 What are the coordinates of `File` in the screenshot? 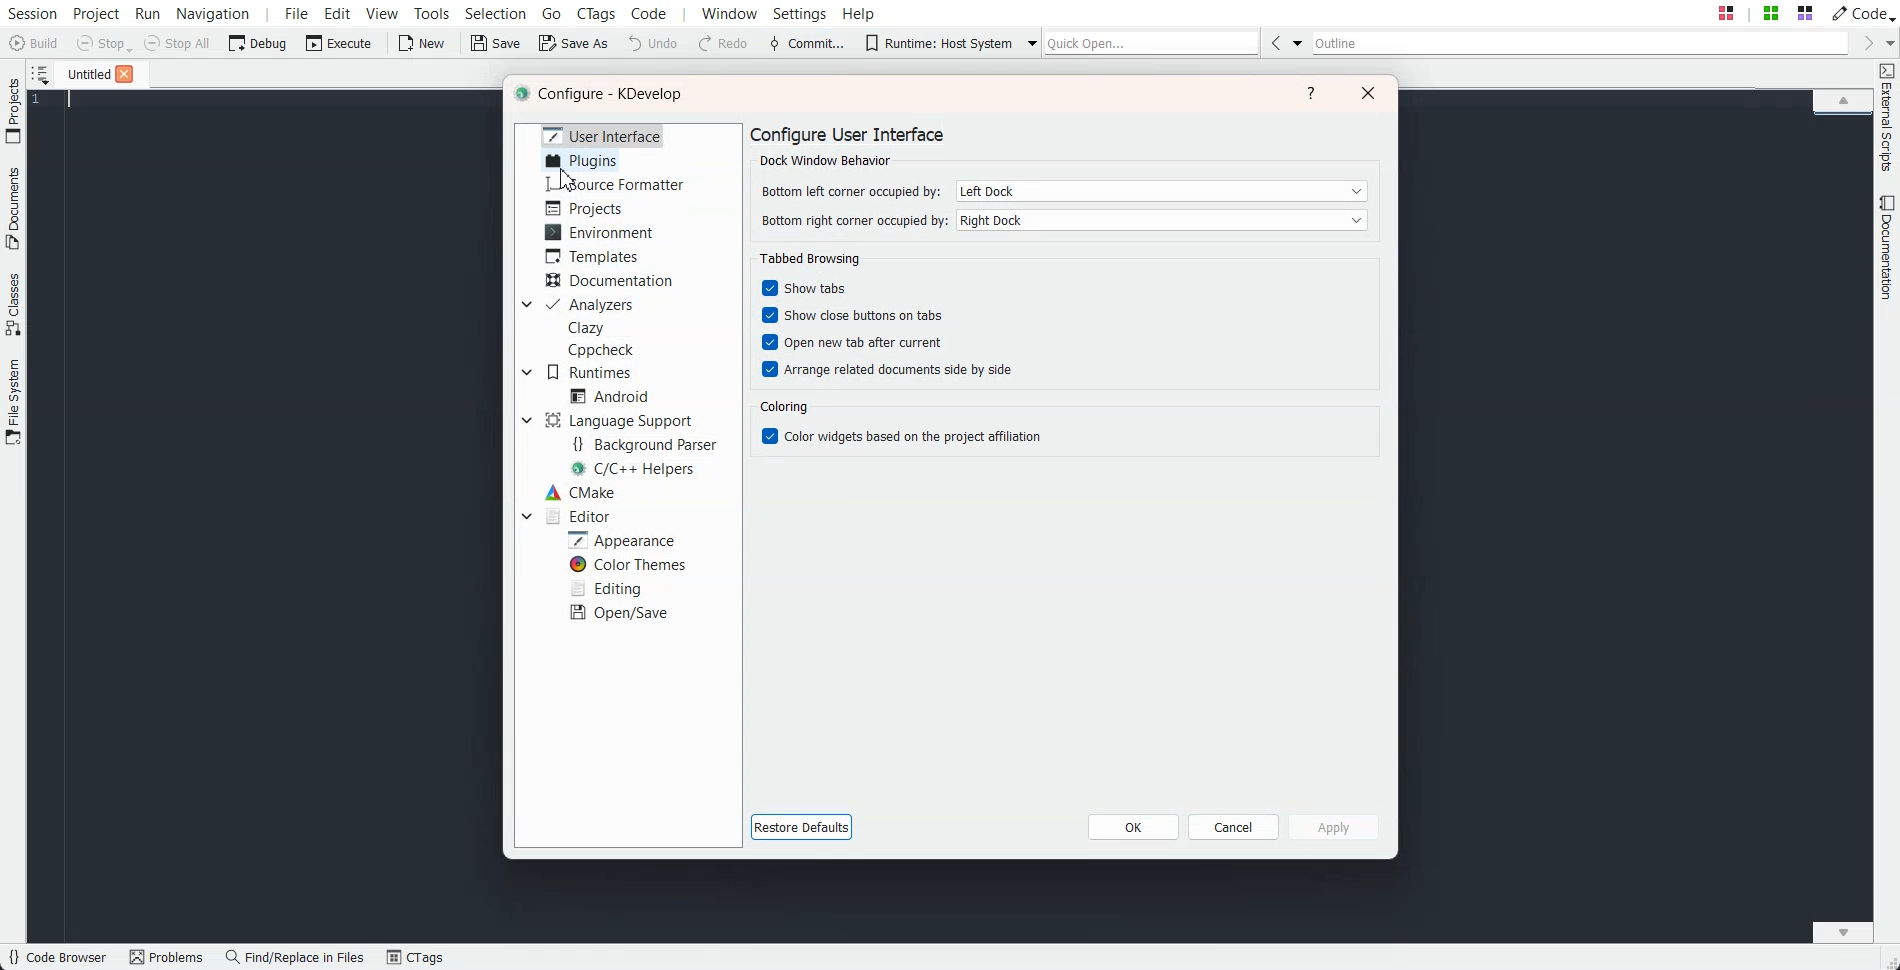 It's located at (83, 73).